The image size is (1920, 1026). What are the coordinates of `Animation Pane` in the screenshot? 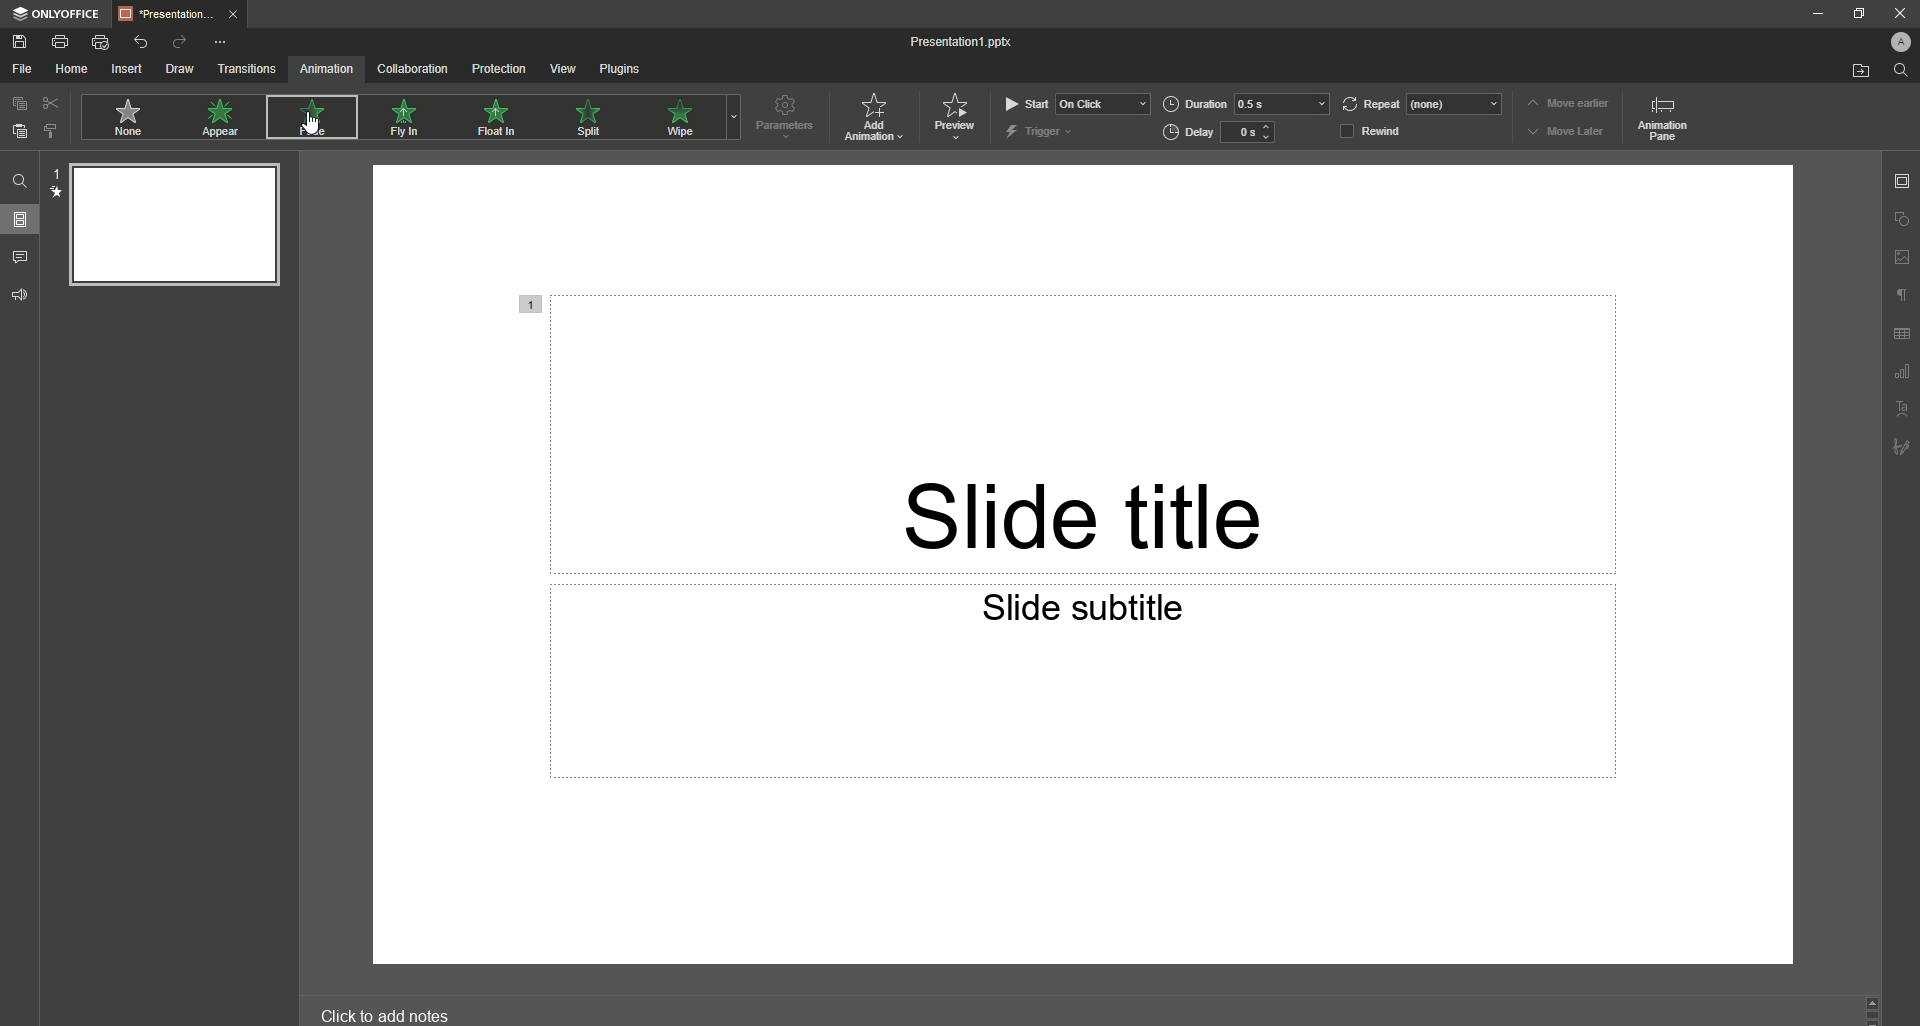 It's located at (1666, 121).